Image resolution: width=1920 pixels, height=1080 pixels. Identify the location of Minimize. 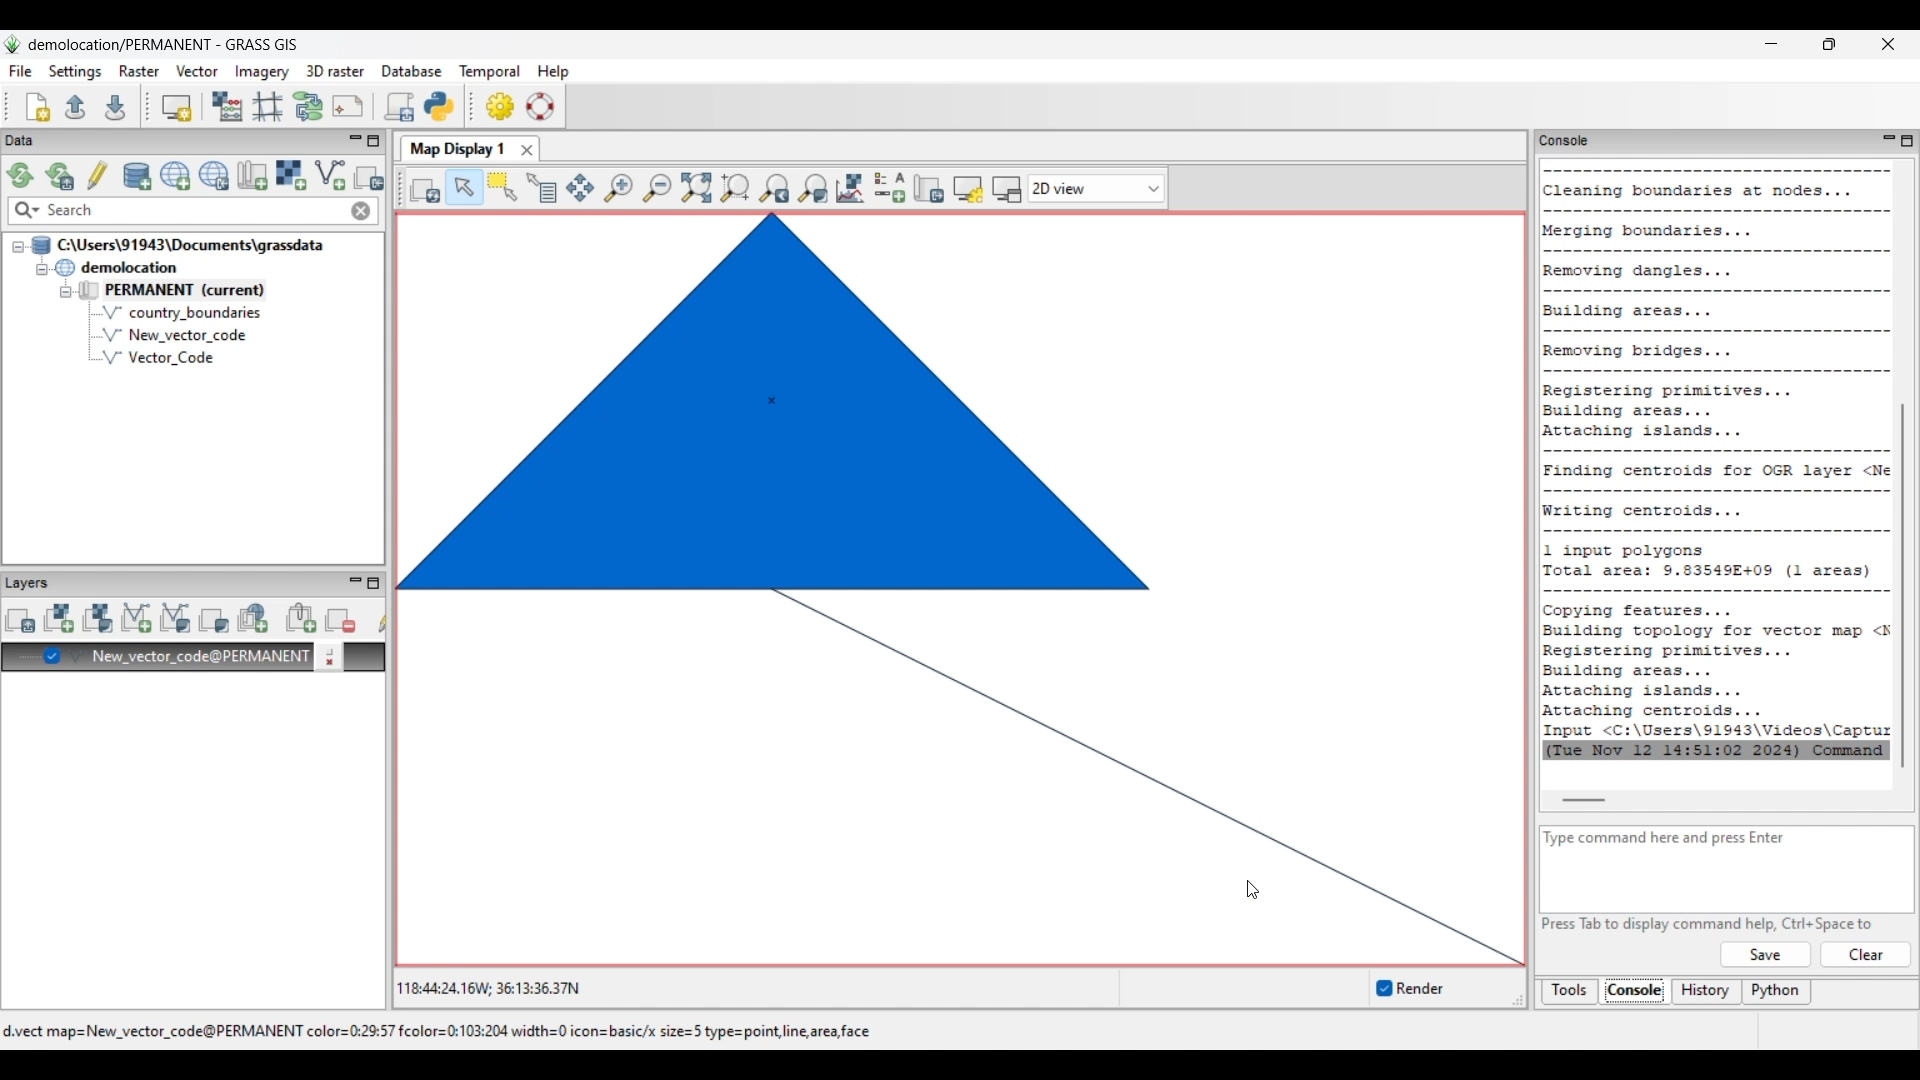
(1771, 44).